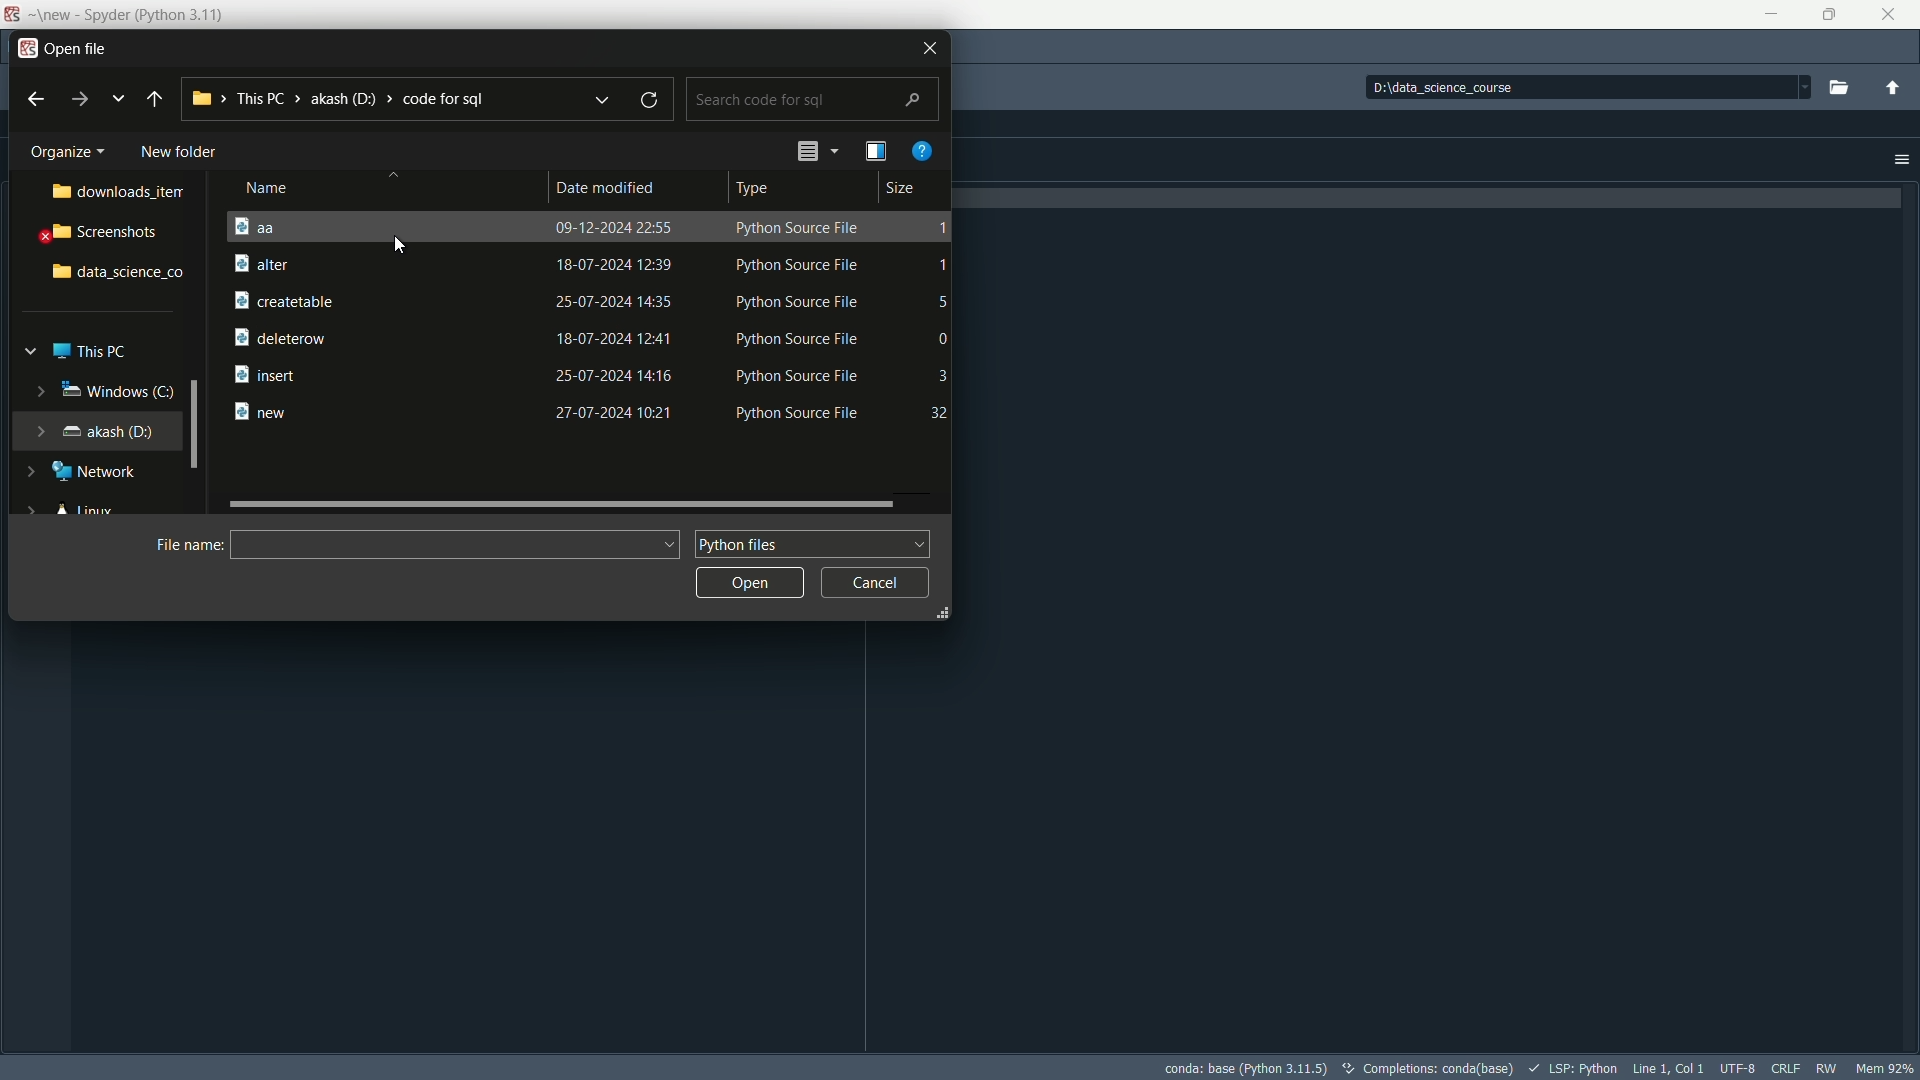 This screenshot has height=1080, width=1920. Describe the element at coordinates (1432, 1066) in the screenshot. I see `completion conda` at that location.